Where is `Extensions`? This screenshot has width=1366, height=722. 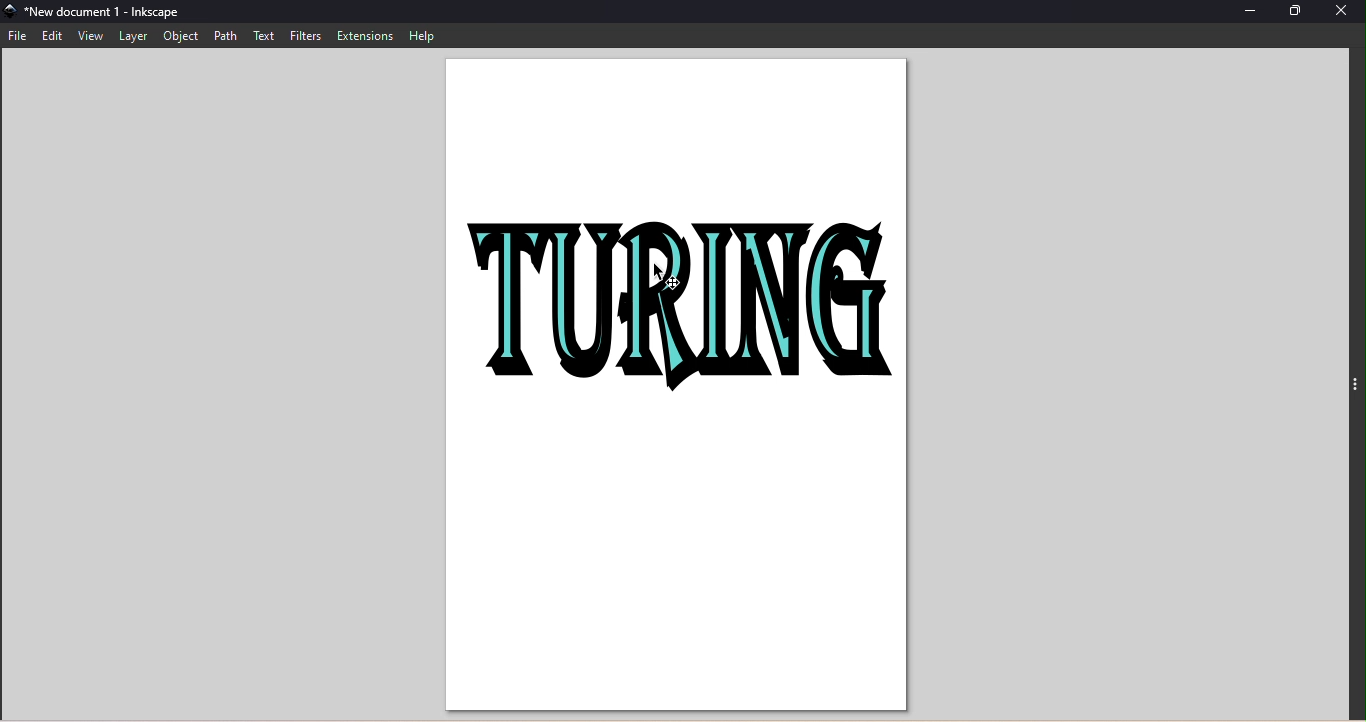 Extensions is located at coordinates (364, 34).